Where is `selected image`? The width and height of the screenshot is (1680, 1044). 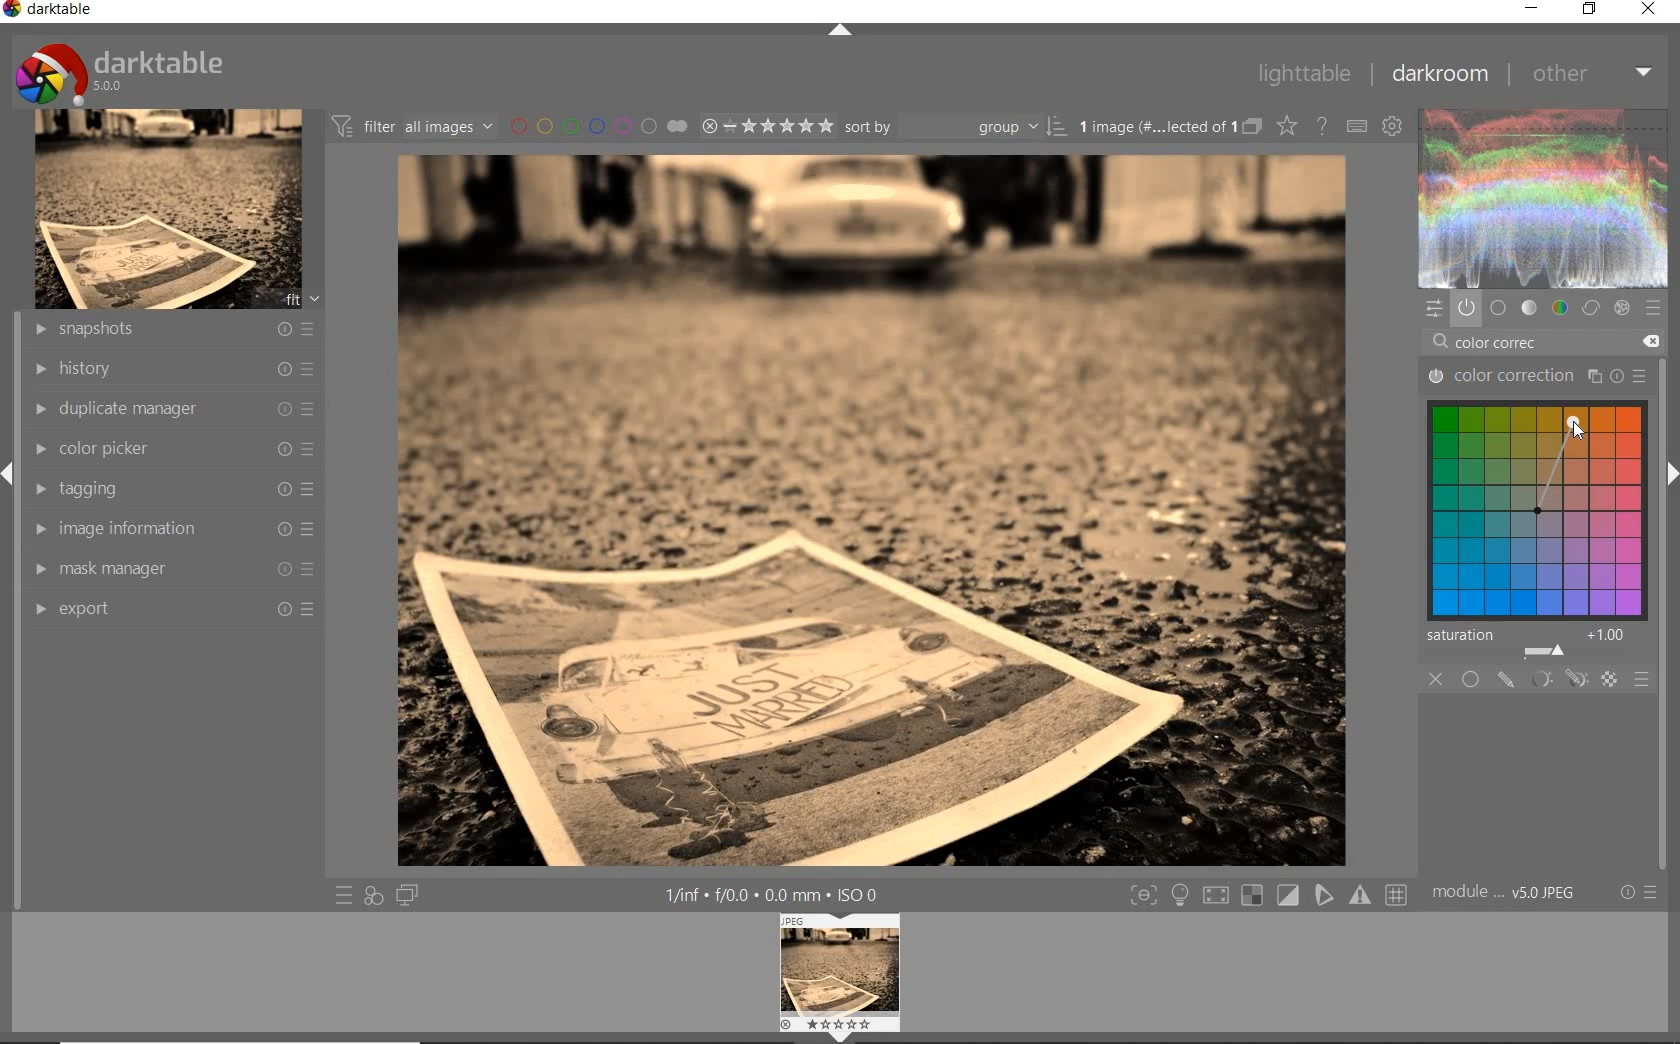
selected image is located at coordinates (870, 510).